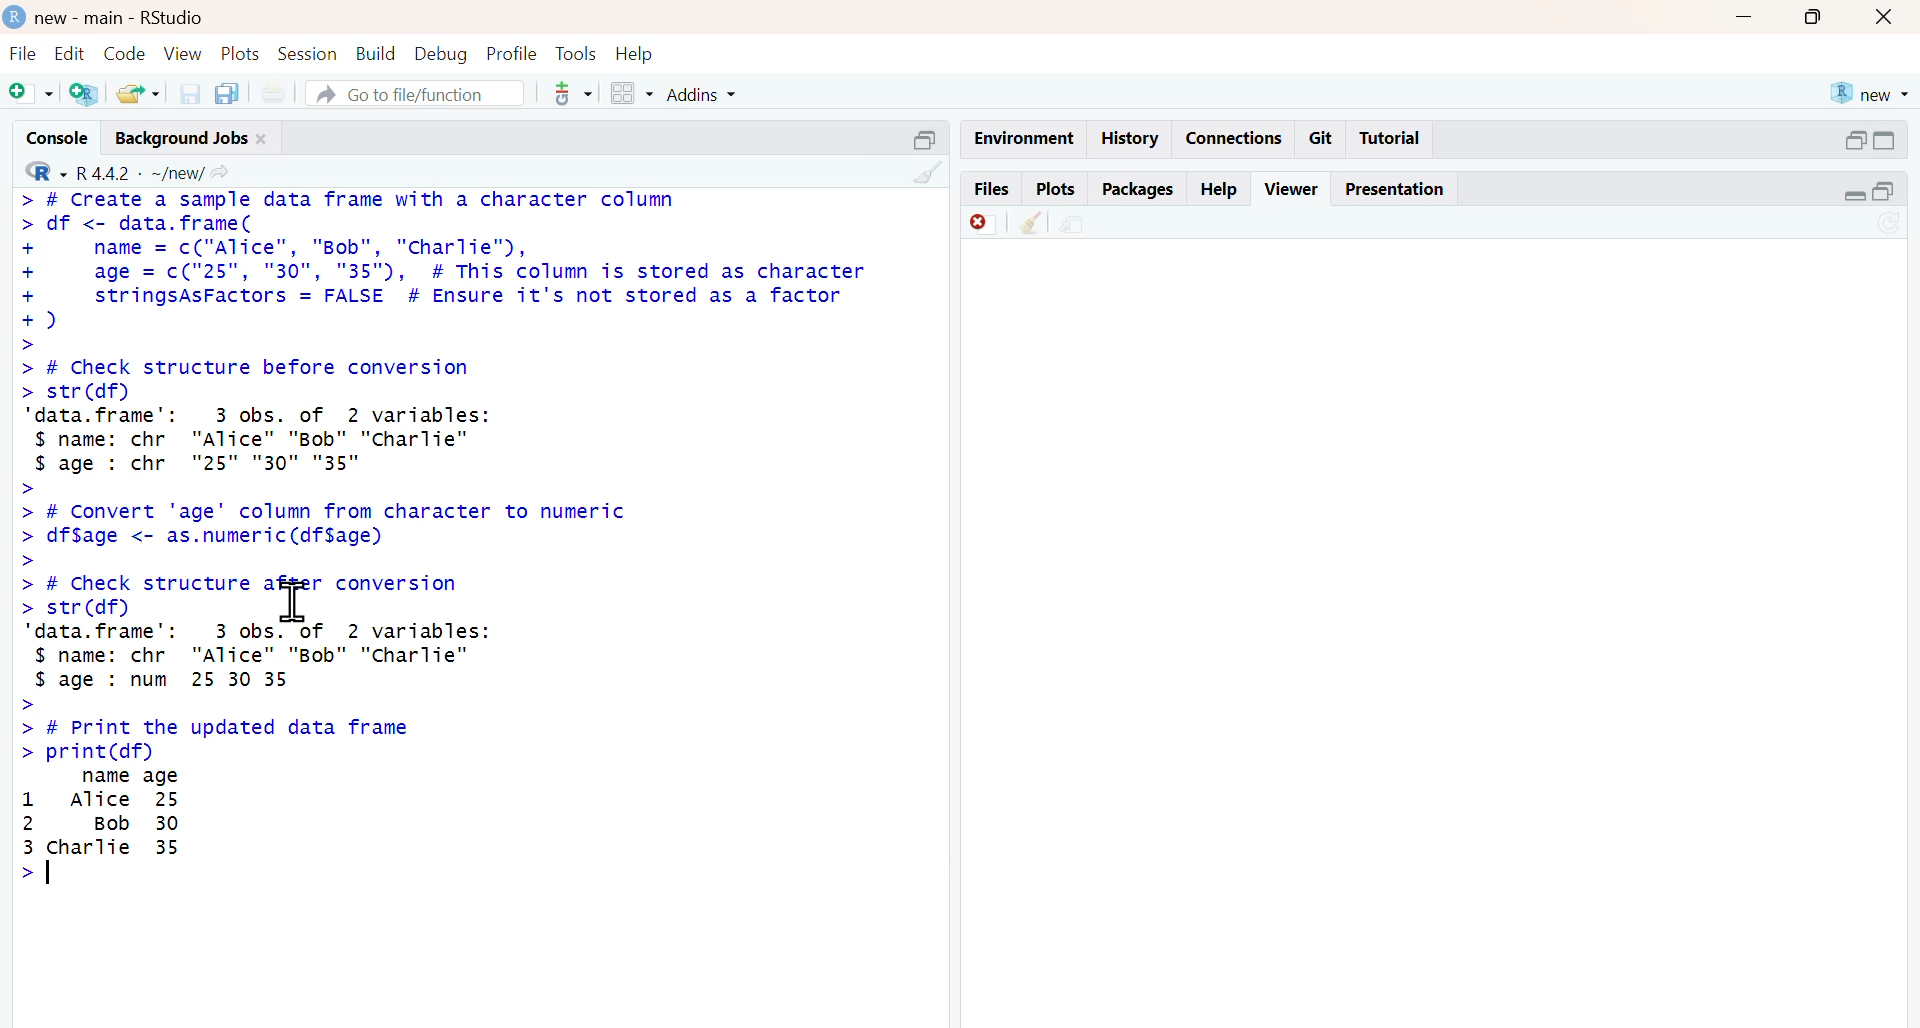 This screenshot has height=1028, width=1920. What do you see at coordinates (141, 174) in the screenshot?
I see `R 4.4.2 ~/new/` at bounding box center [141, 174].